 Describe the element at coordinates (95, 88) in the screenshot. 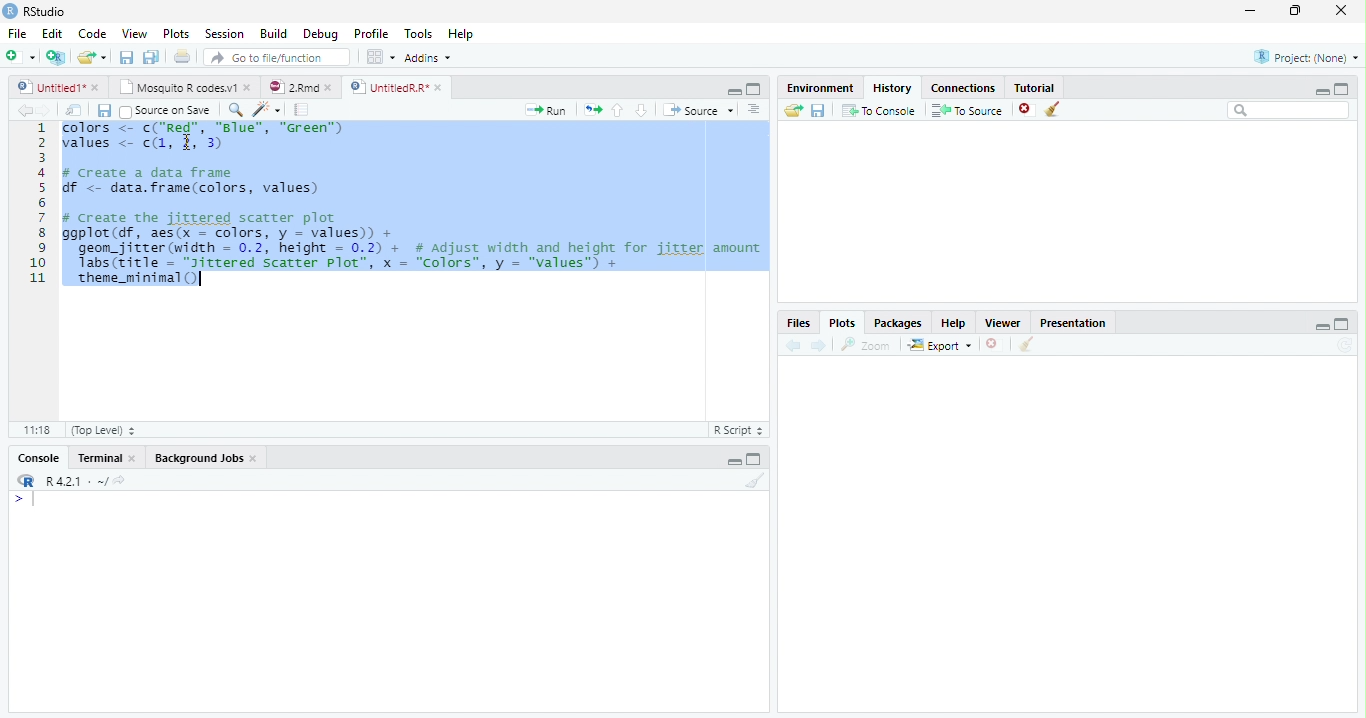

I see `close` at that location.